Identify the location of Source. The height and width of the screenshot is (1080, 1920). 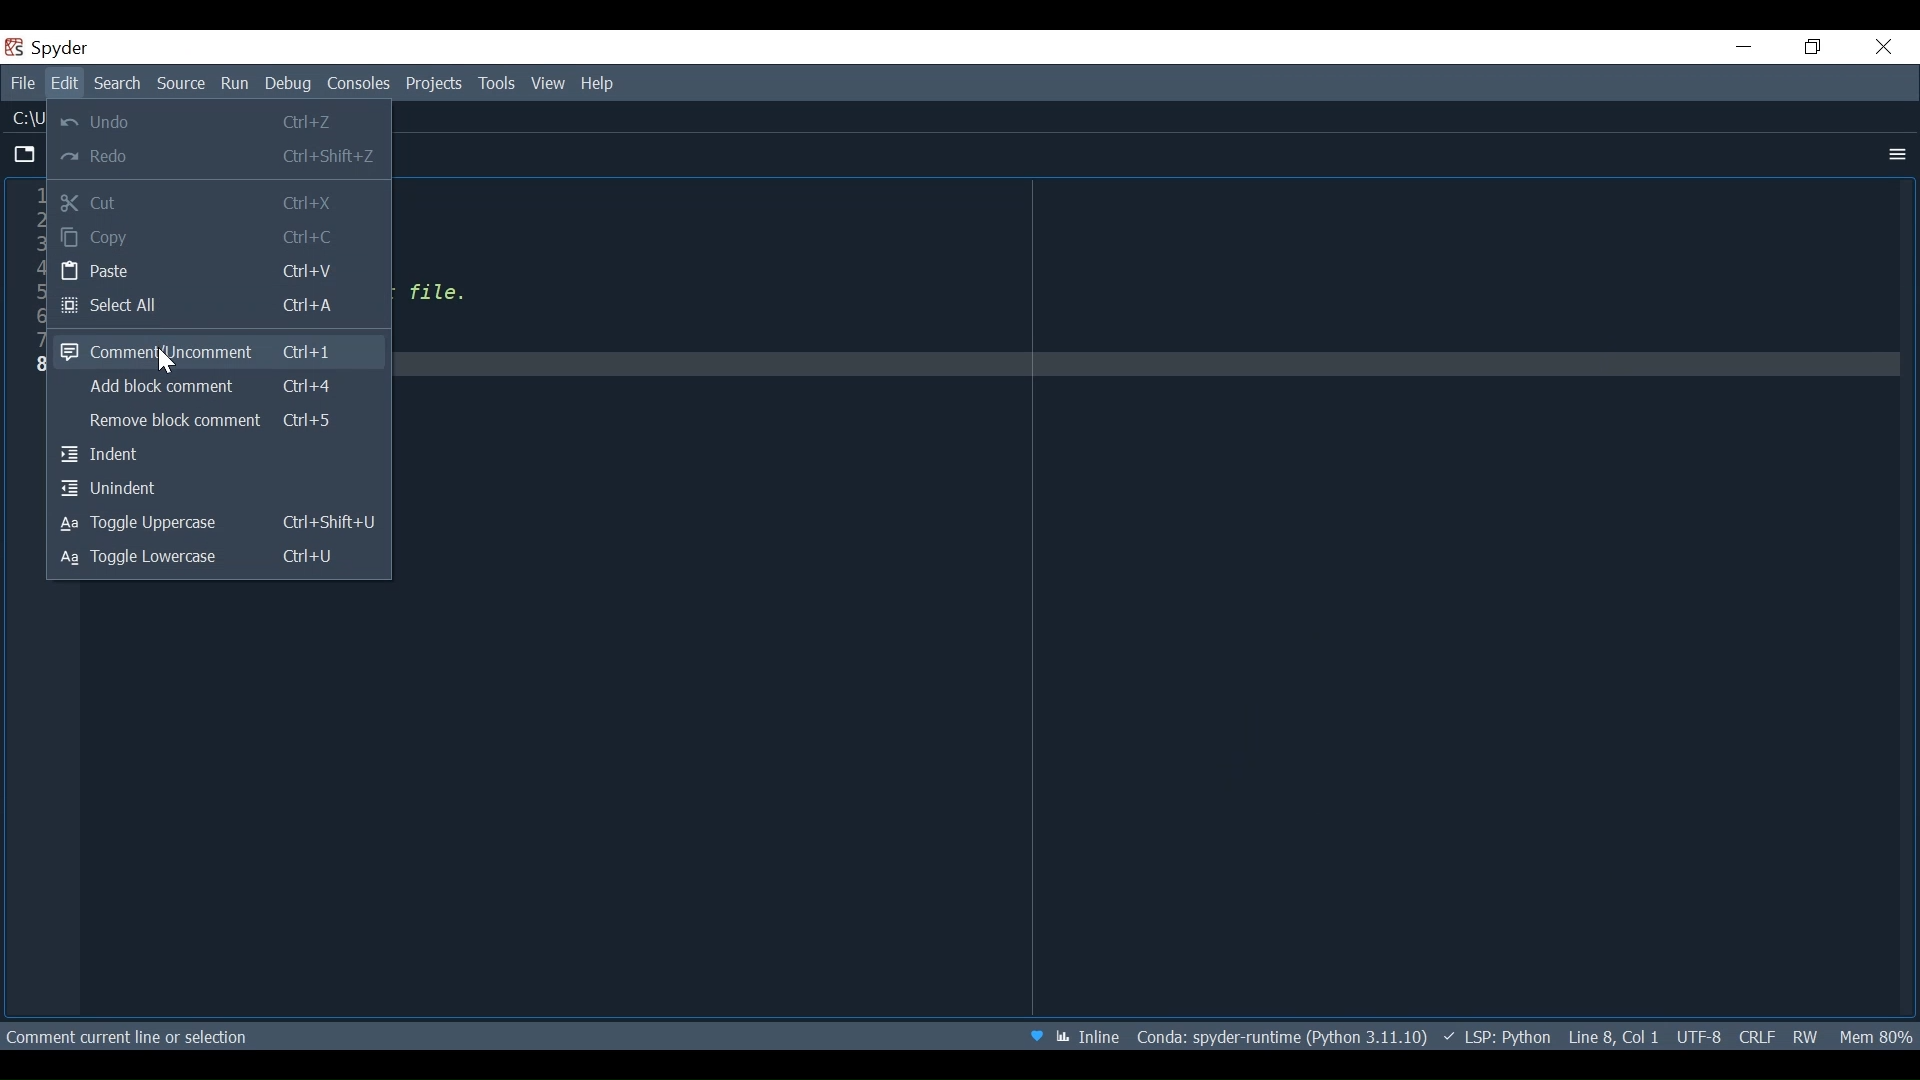
(182, 85).